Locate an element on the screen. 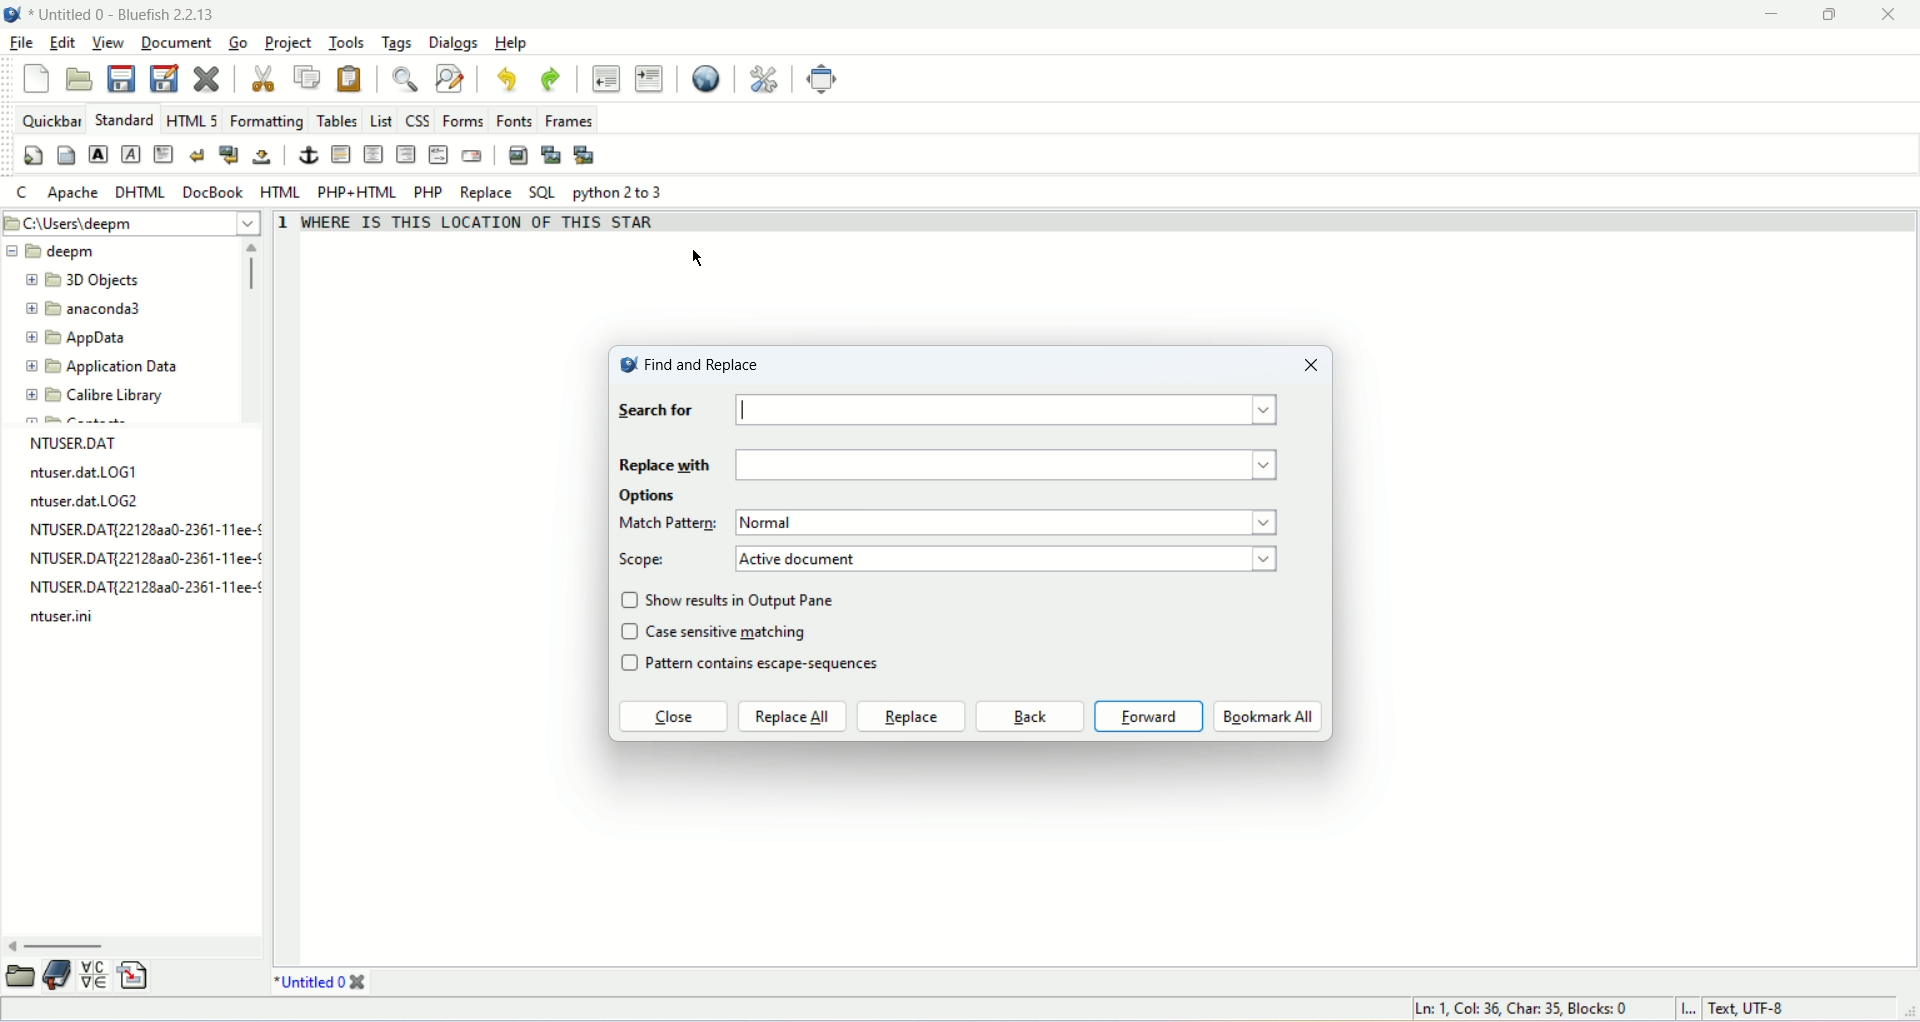  Untitled 0 - Bluefish 2.2.13 is located at coordinates (125, 13).